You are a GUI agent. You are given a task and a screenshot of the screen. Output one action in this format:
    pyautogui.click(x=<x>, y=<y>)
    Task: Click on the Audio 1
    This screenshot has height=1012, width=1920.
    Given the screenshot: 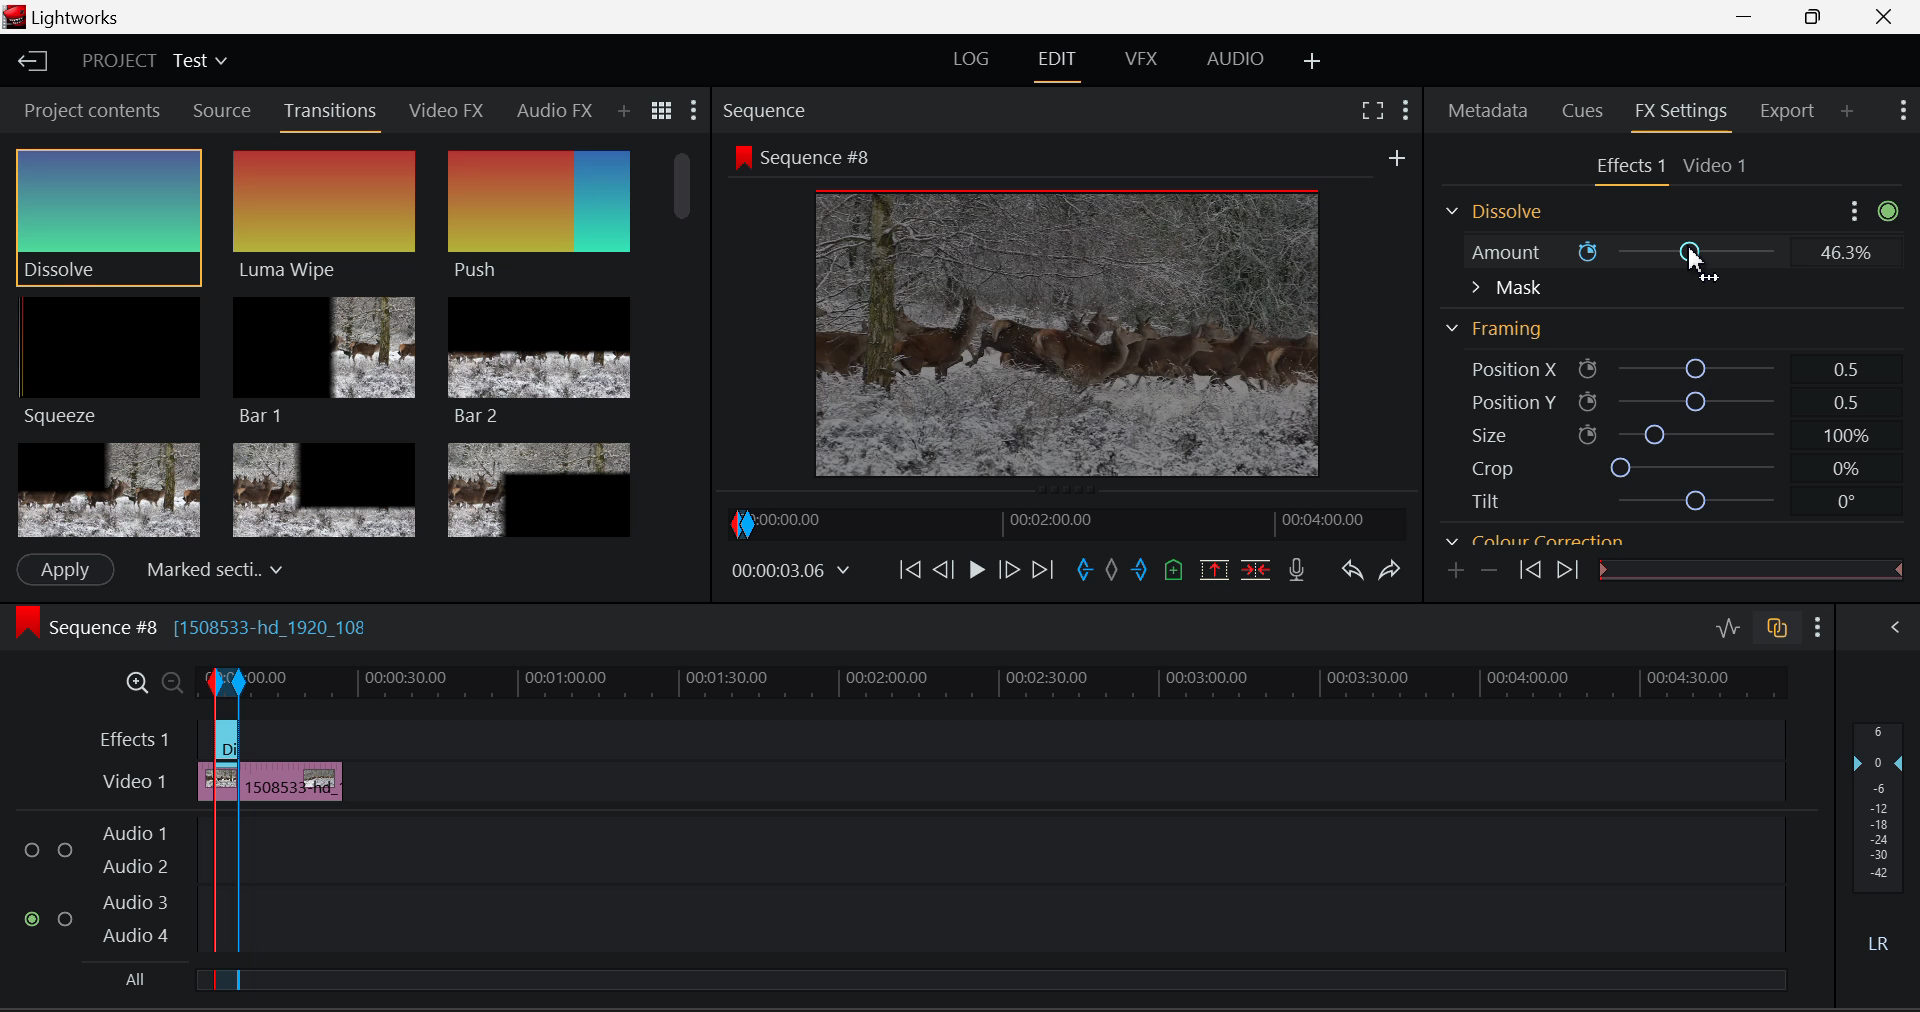 What is the action you would take?
    pyautogui.click(x=134, y=826)
    